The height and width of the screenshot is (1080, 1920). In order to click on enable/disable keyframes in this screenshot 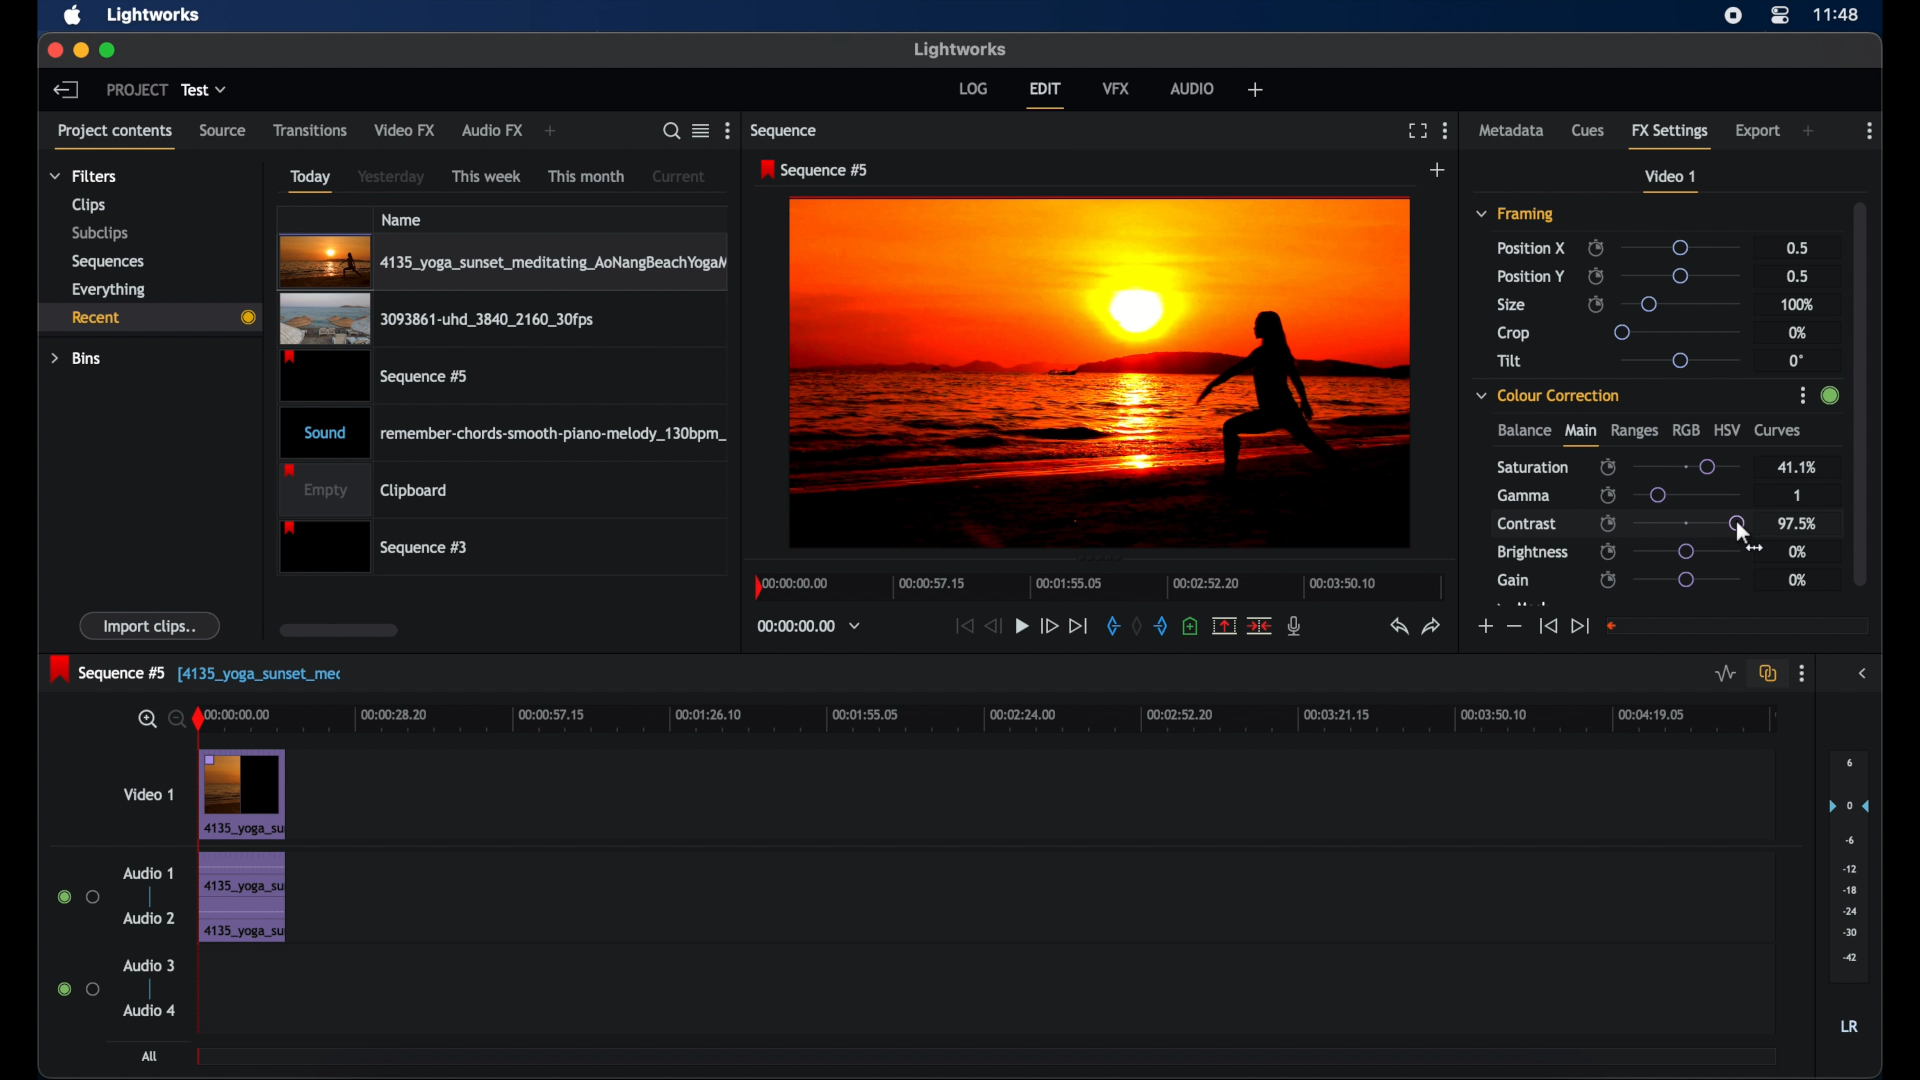, I will do `click(1607, 495)`.